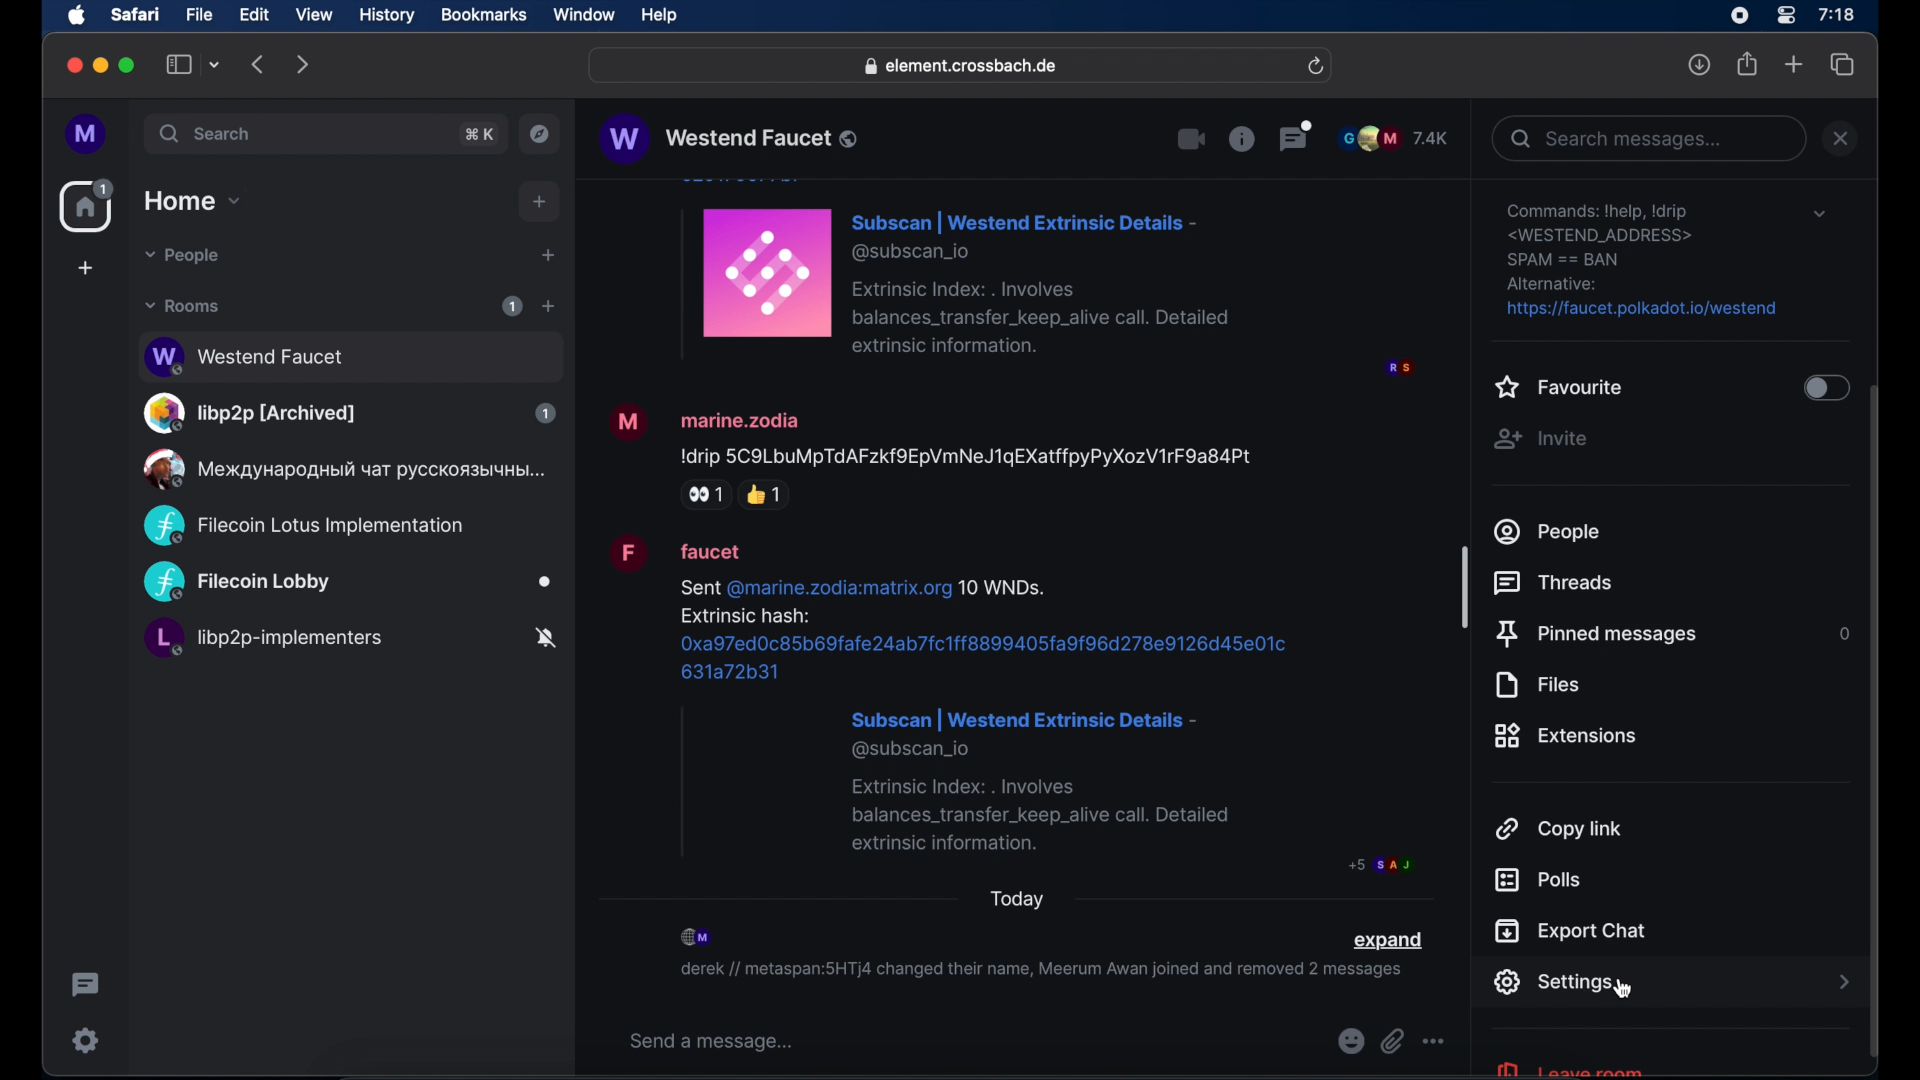 The height and width of the screenshot is (1080, 1920). Describe the element at coordinates (1819, 214) in the screenshot. I see `dropdown` at that location.